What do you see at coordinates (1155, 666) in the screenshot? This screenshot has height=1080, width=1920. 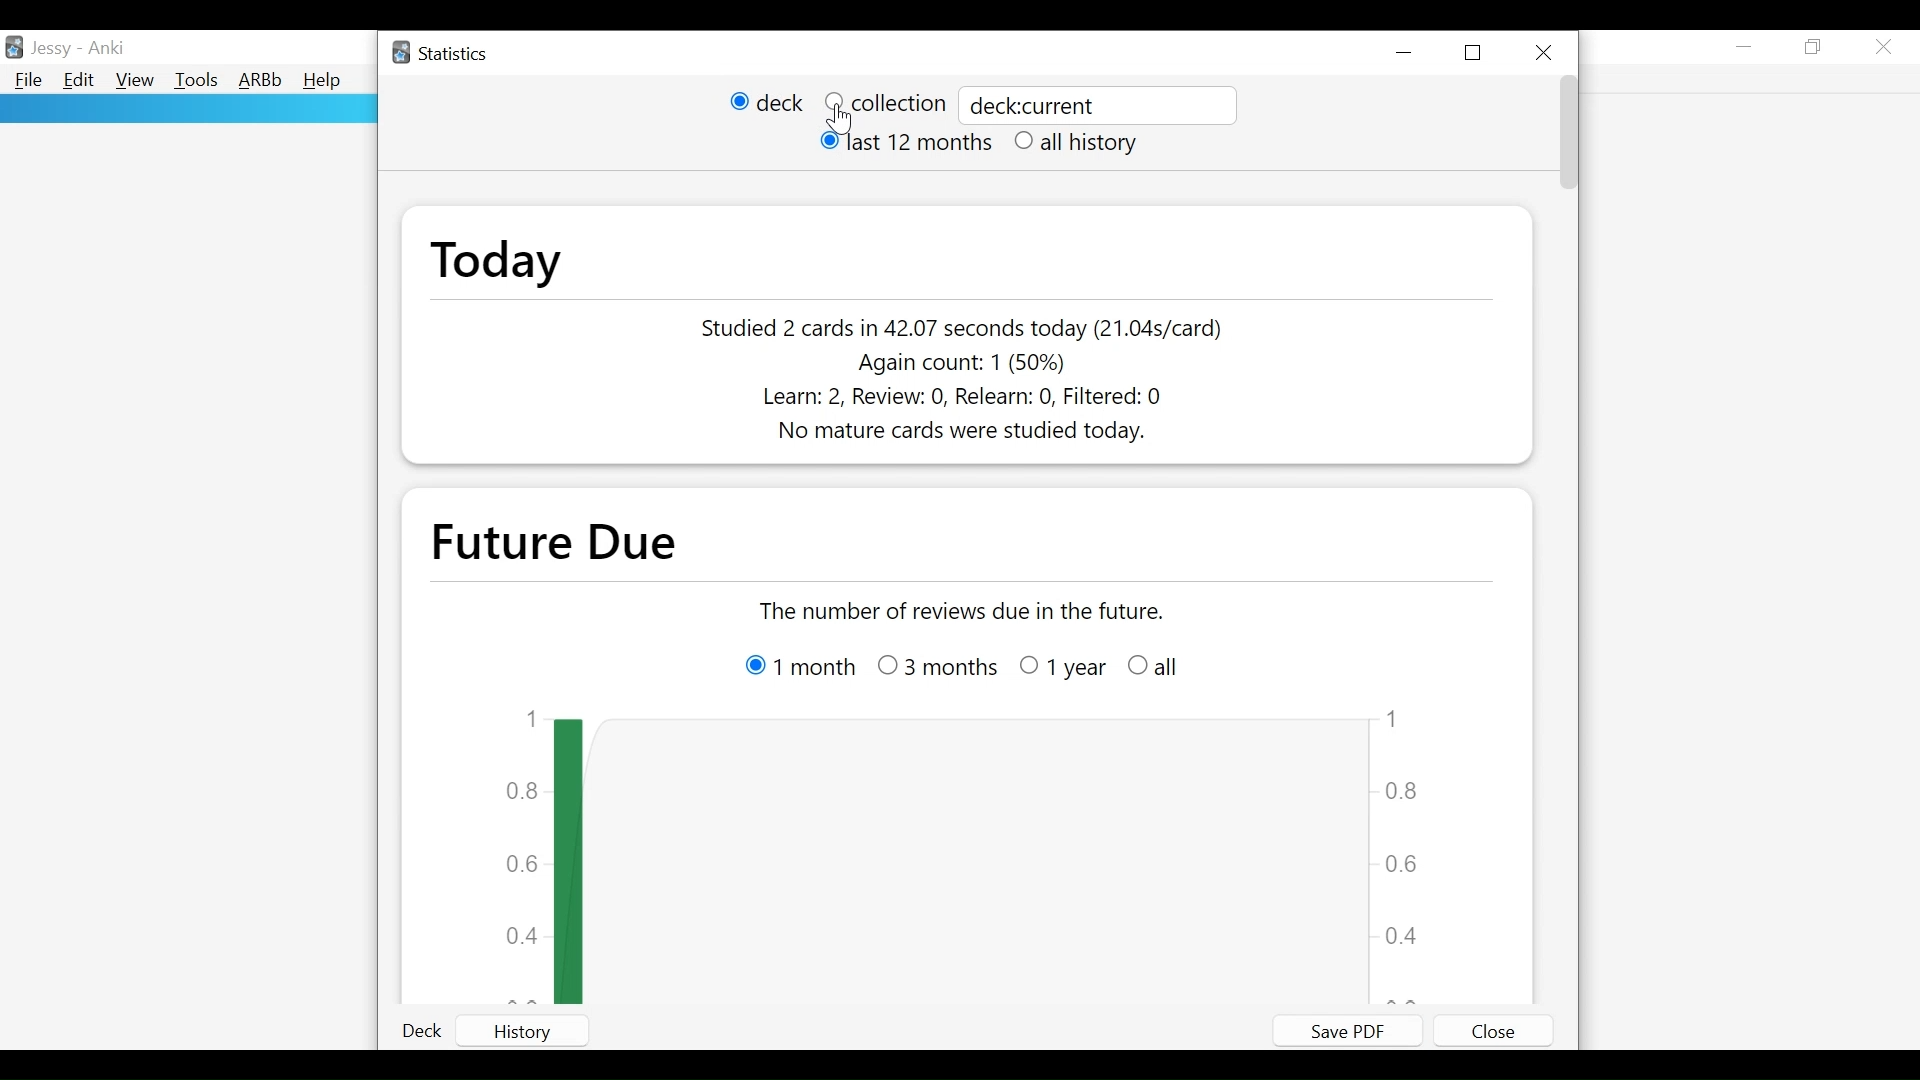 I see `(un)select all` at bounding box center [1155, 666].